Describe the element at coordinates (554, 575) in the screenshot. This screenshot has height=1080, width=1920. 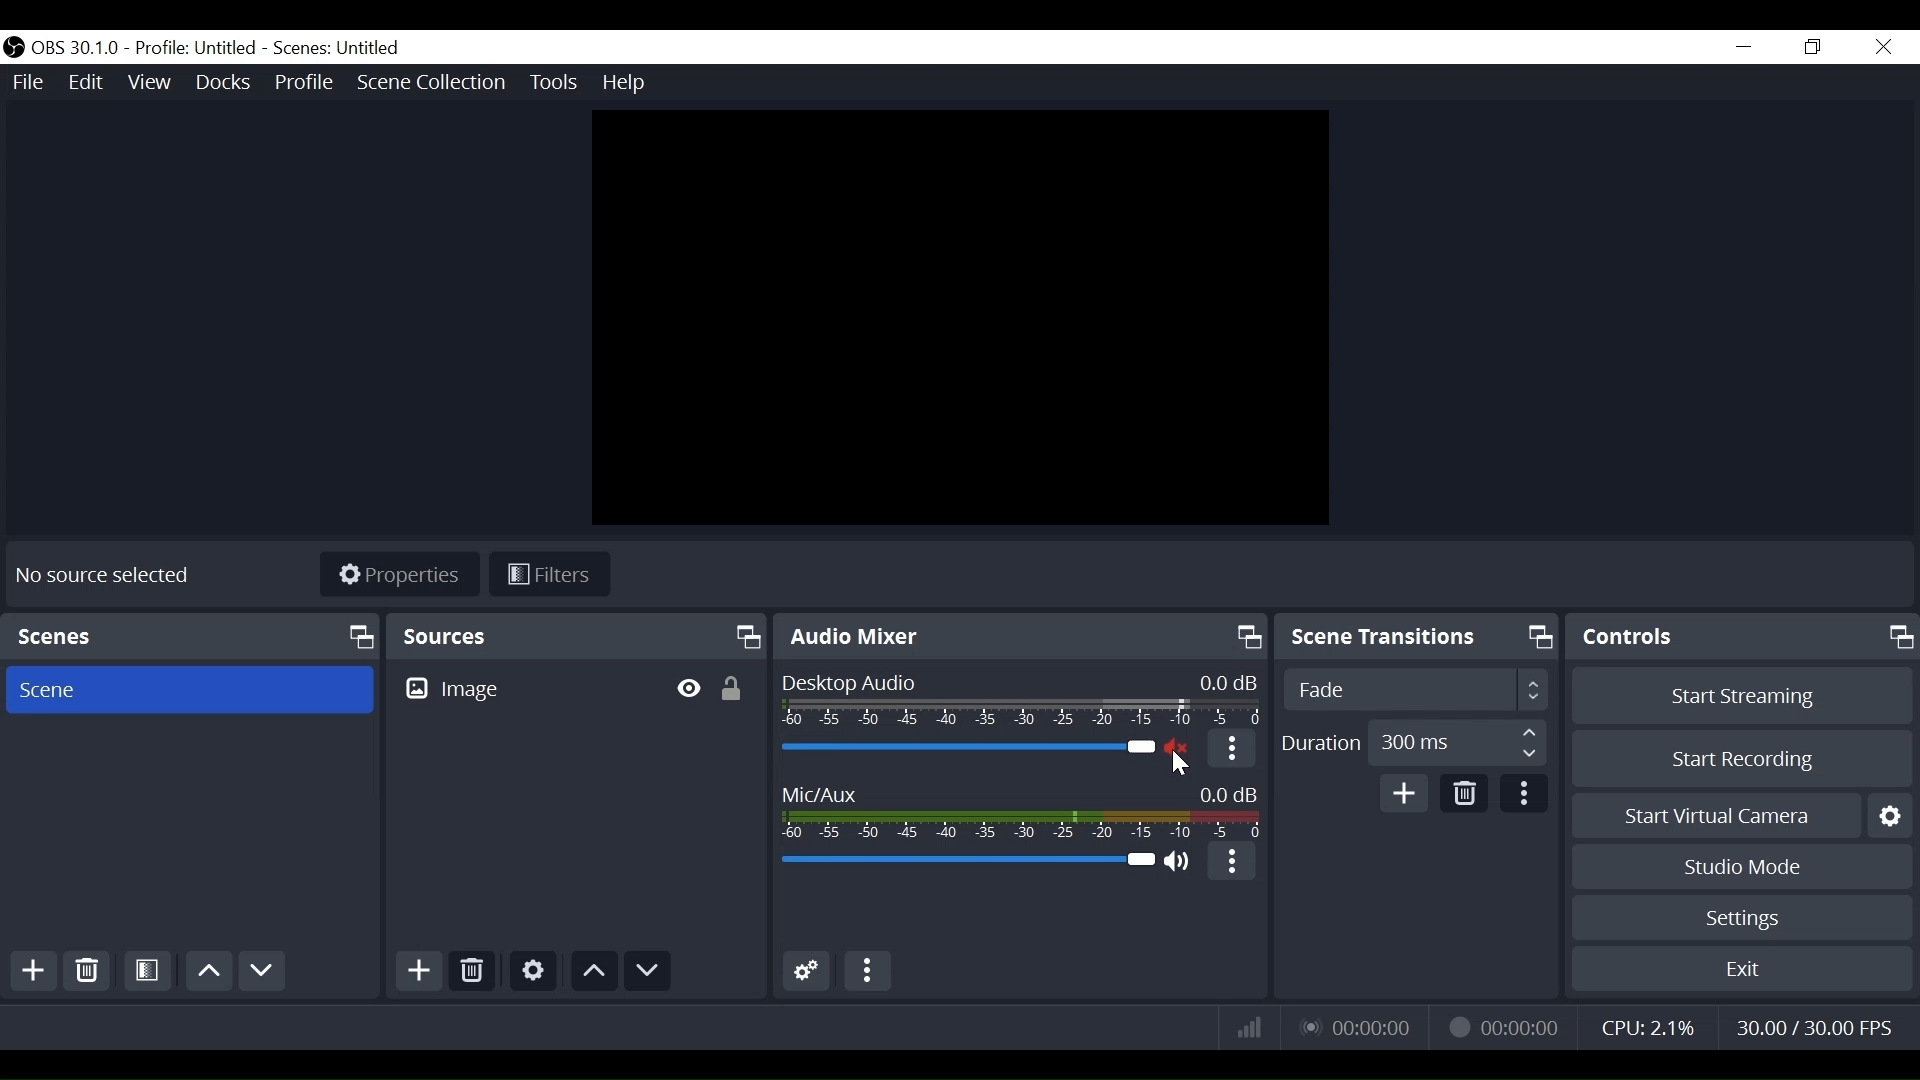
I see `Filter` at that location.